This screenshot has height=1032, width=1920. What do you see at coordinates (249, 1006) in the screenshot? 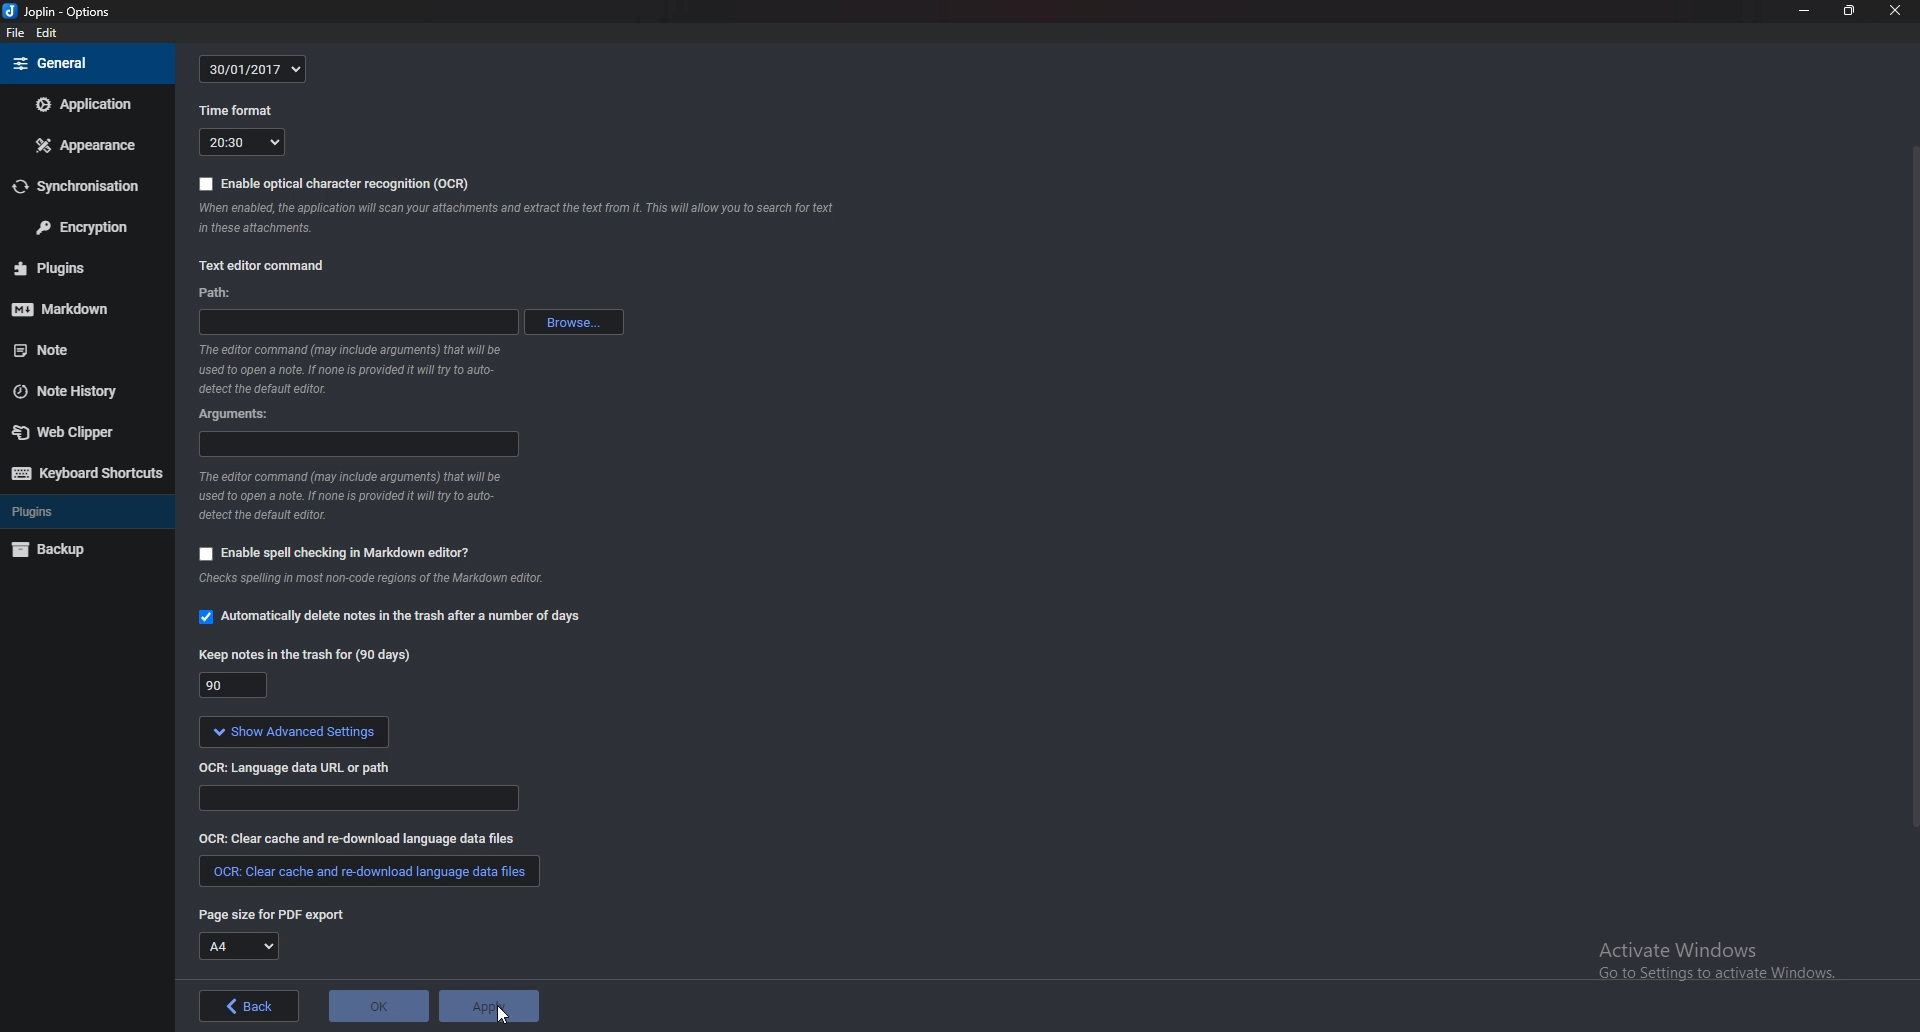
I see `back` at bounding box center [249, 1006].